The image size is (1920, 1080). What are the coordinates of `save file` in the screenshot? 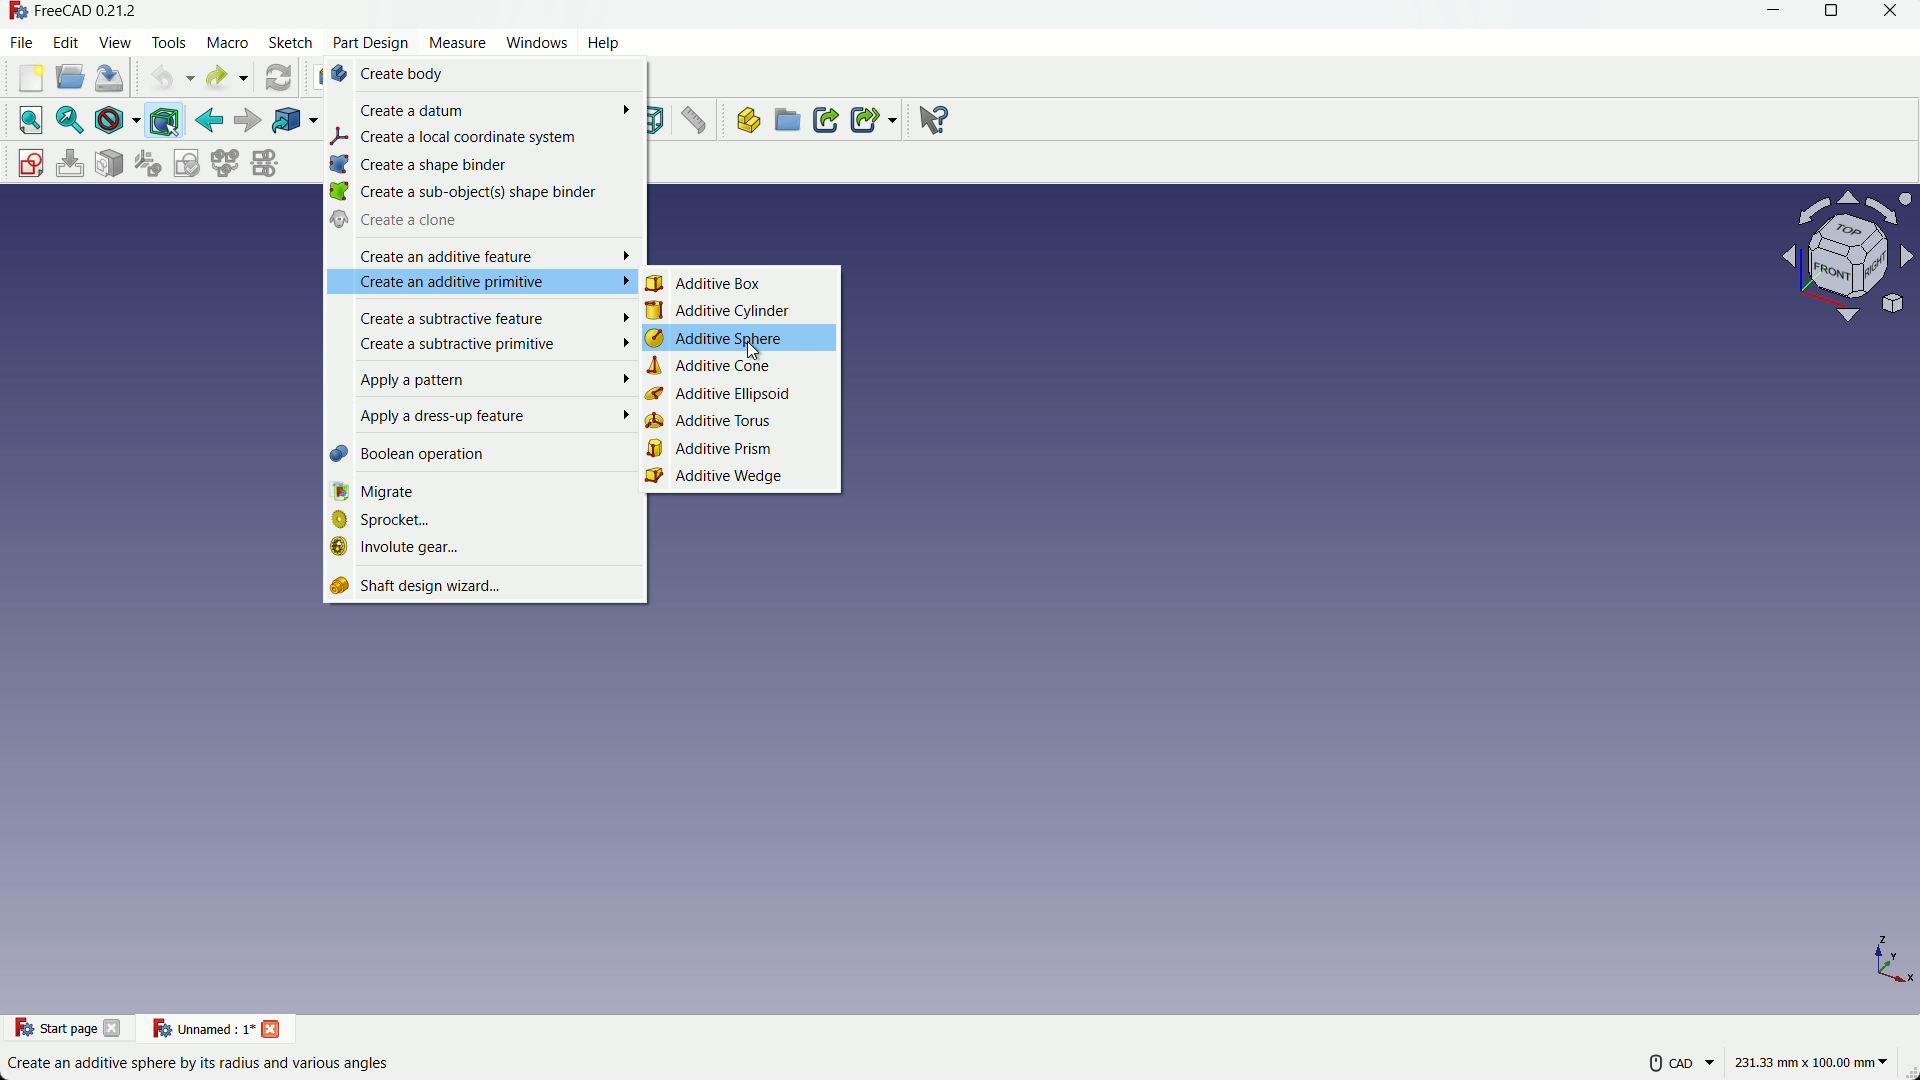 It's located at (110, 77).